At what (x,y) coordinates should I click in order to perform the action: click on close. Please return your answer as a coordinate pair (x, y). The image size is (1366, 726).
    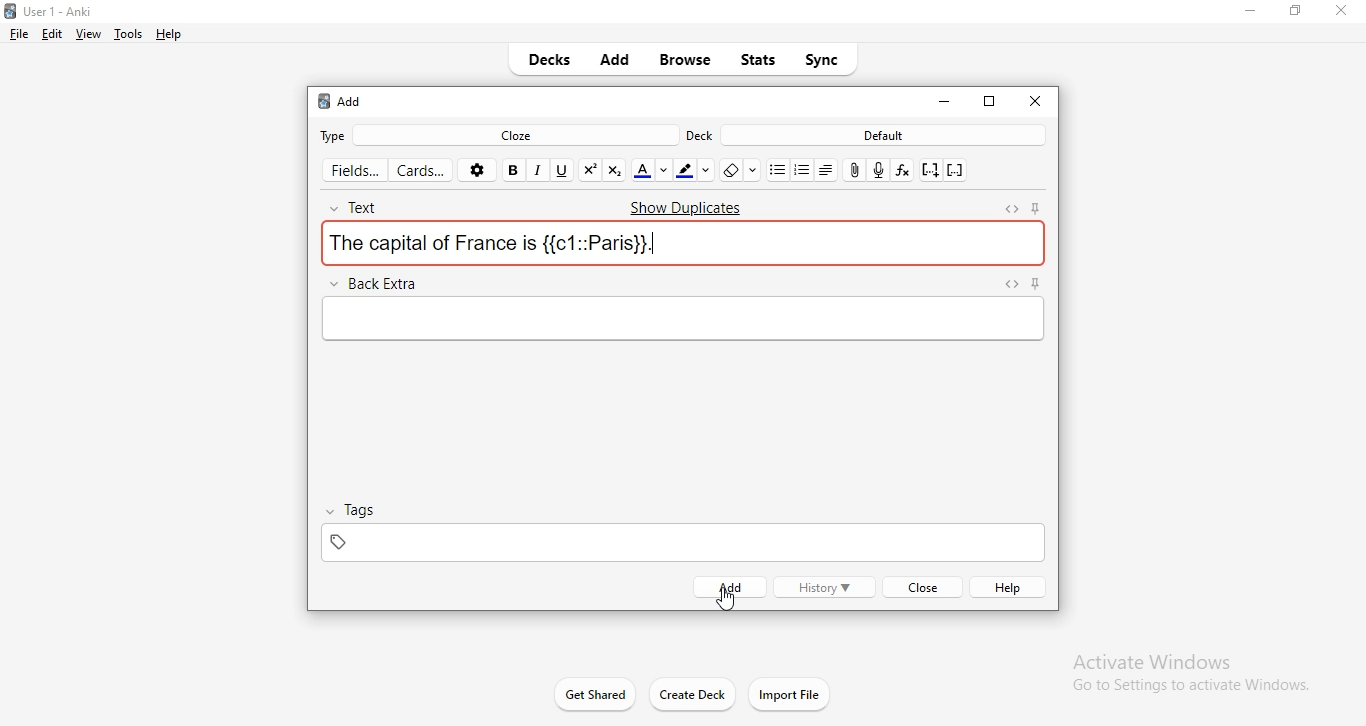
    Looking at the image, I should click on (943, 101).